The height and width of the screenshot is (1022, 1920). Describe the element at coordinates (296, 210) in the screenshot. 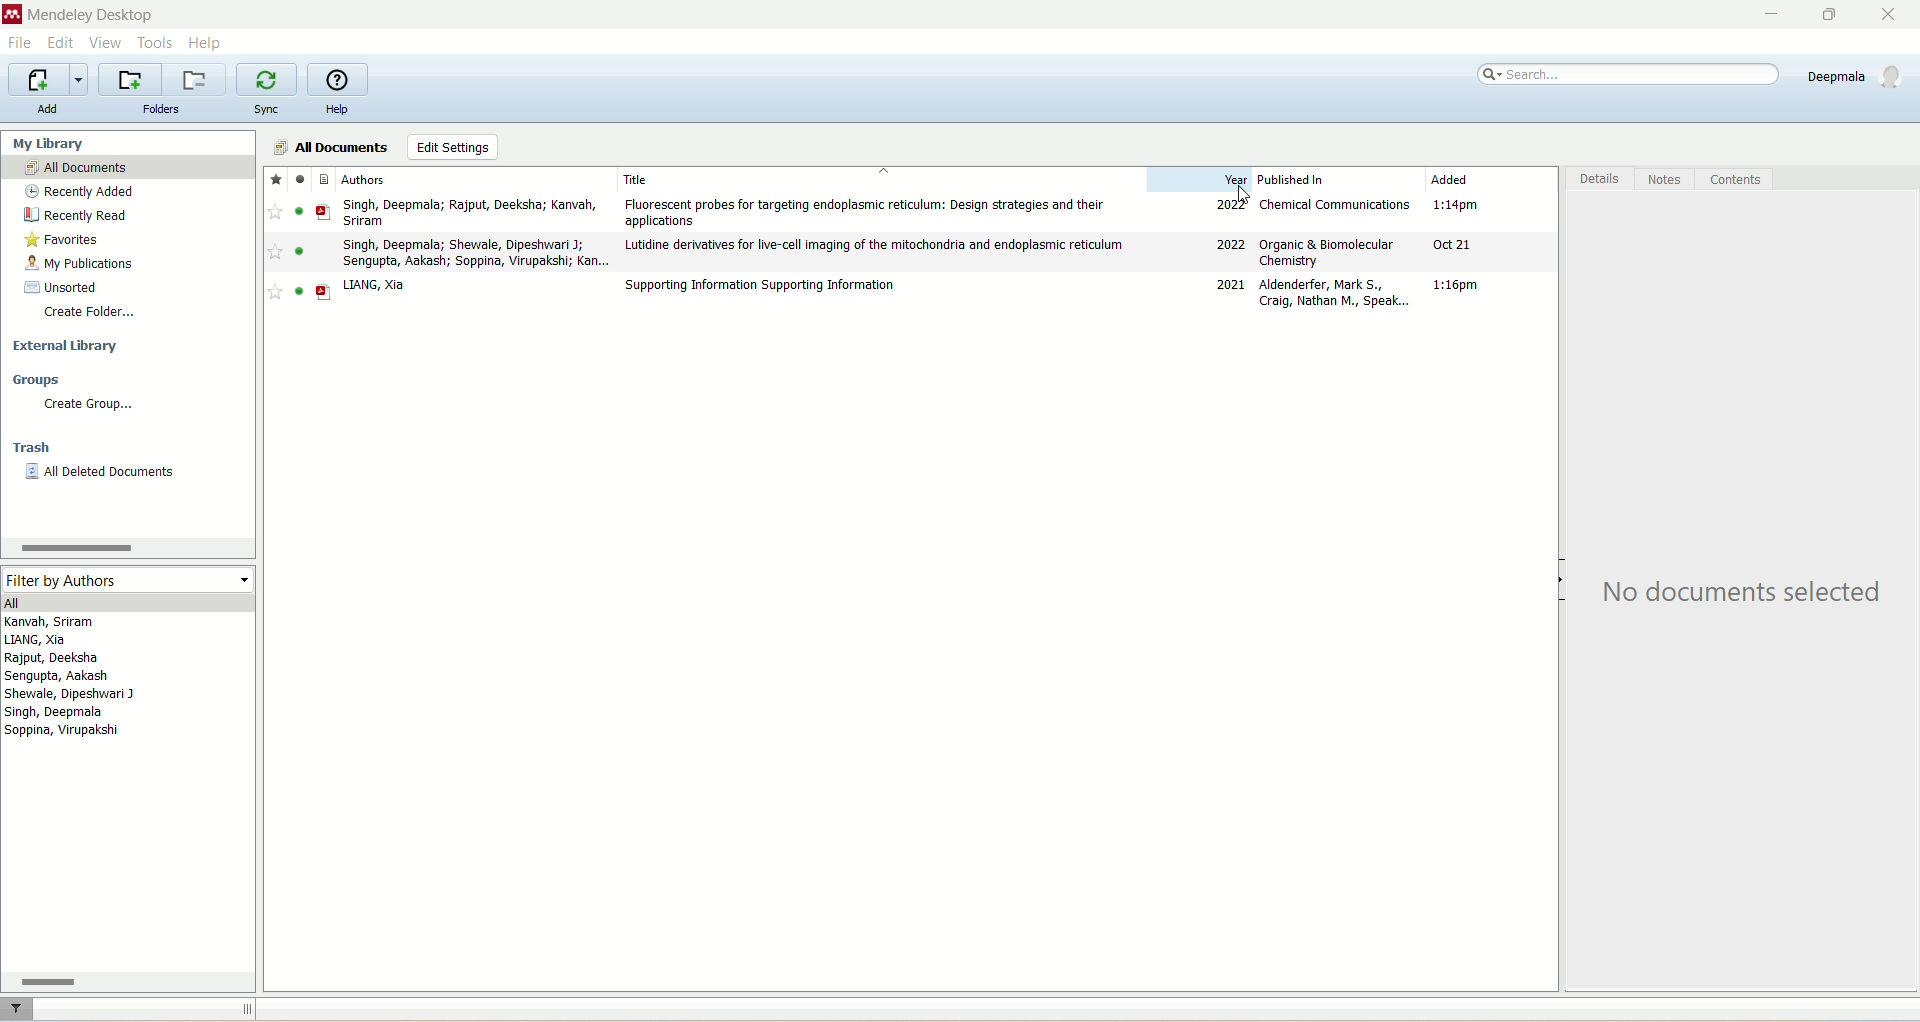

I see `read/unread` at that location.